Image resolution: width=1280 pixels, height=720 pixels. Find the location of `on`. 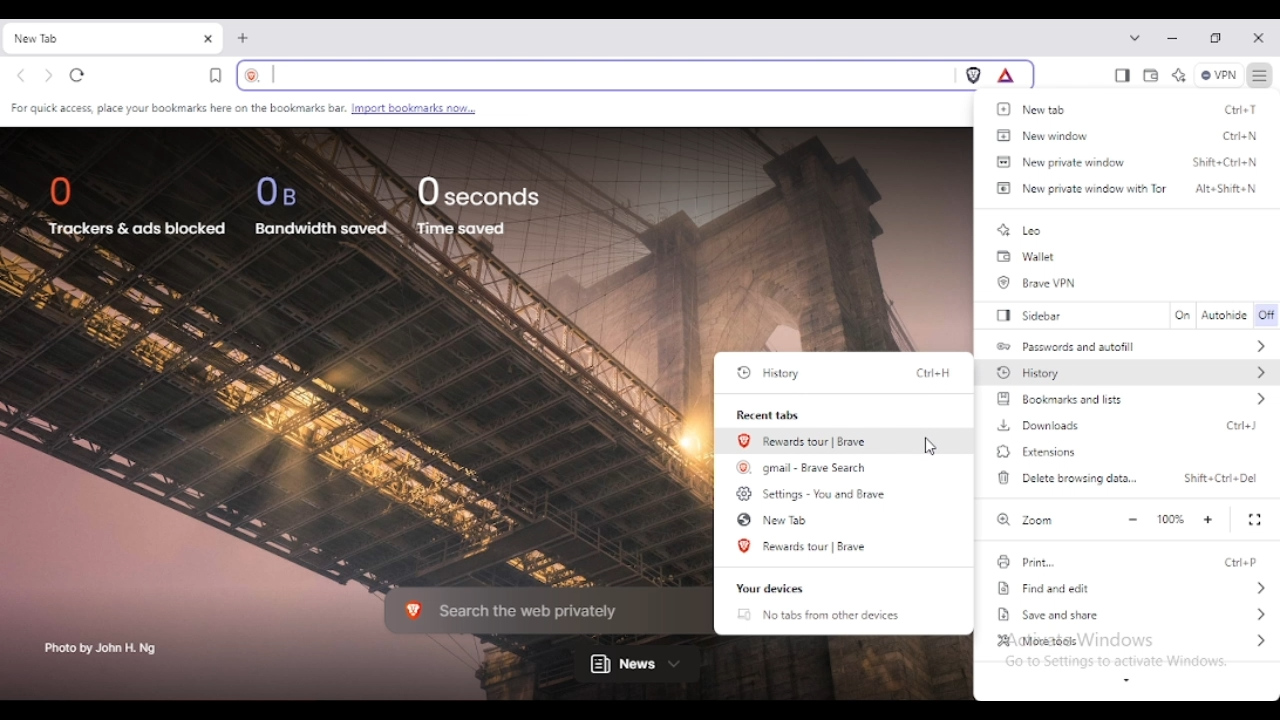

on is located at coordinates (1182, 315).